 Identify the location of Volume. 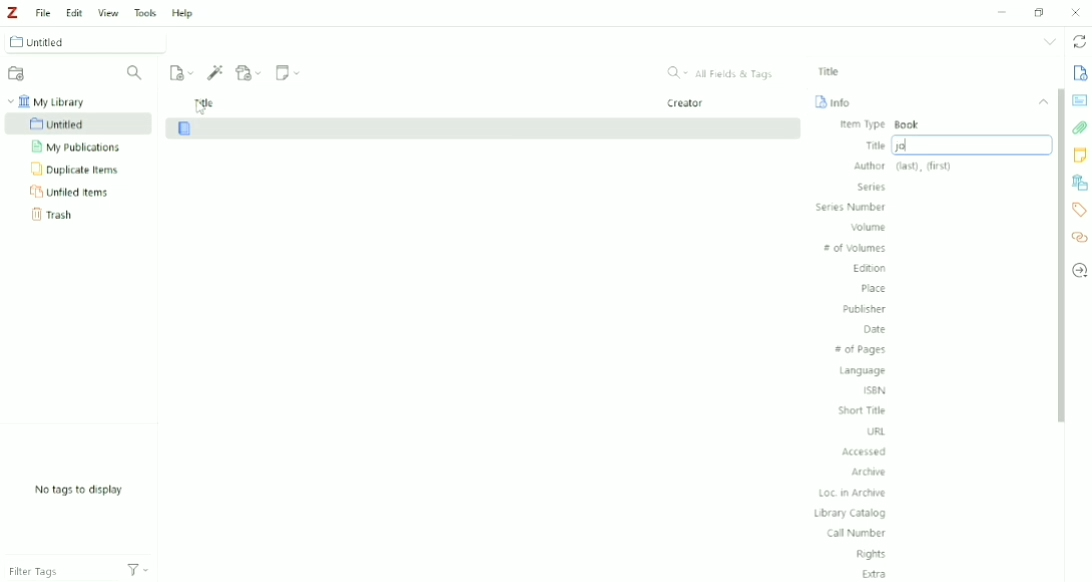
(868, 227).